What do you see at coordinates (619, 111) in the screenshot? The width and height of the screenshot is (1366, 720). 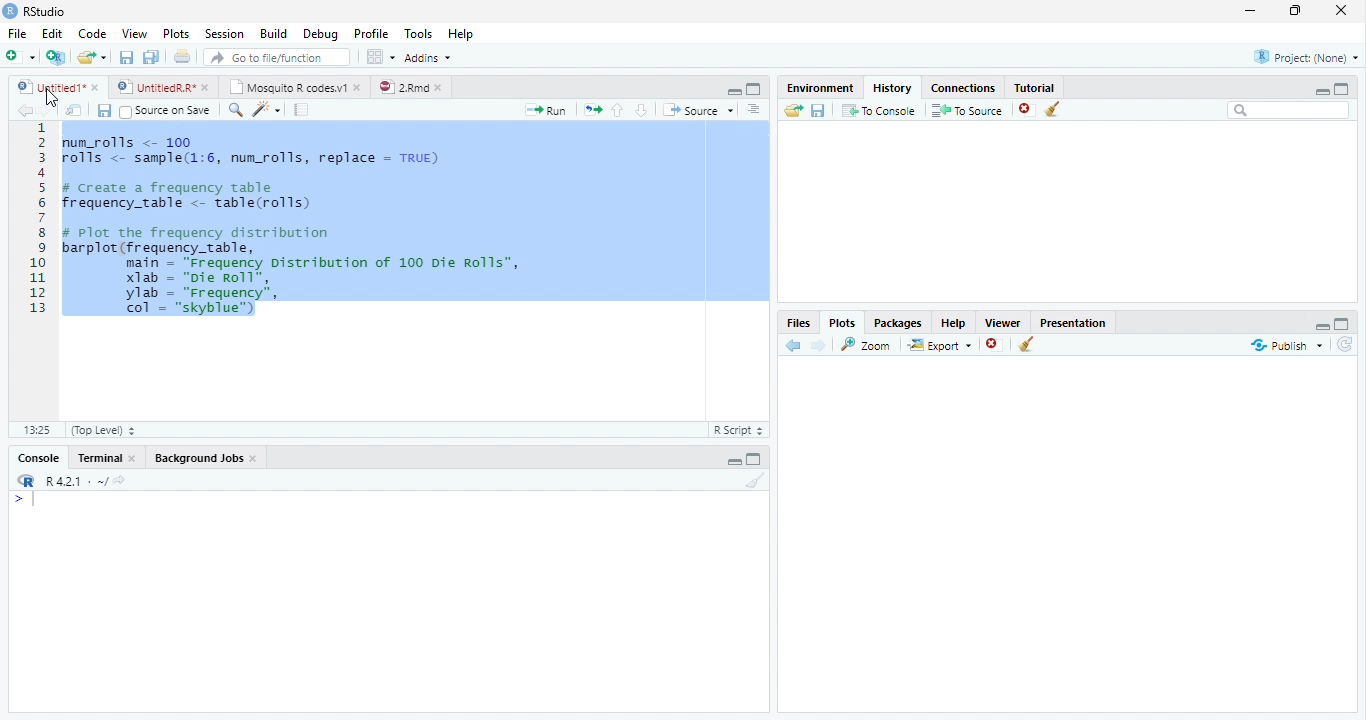 I see `Go to previous section of code` at bounding box center [619, 111].